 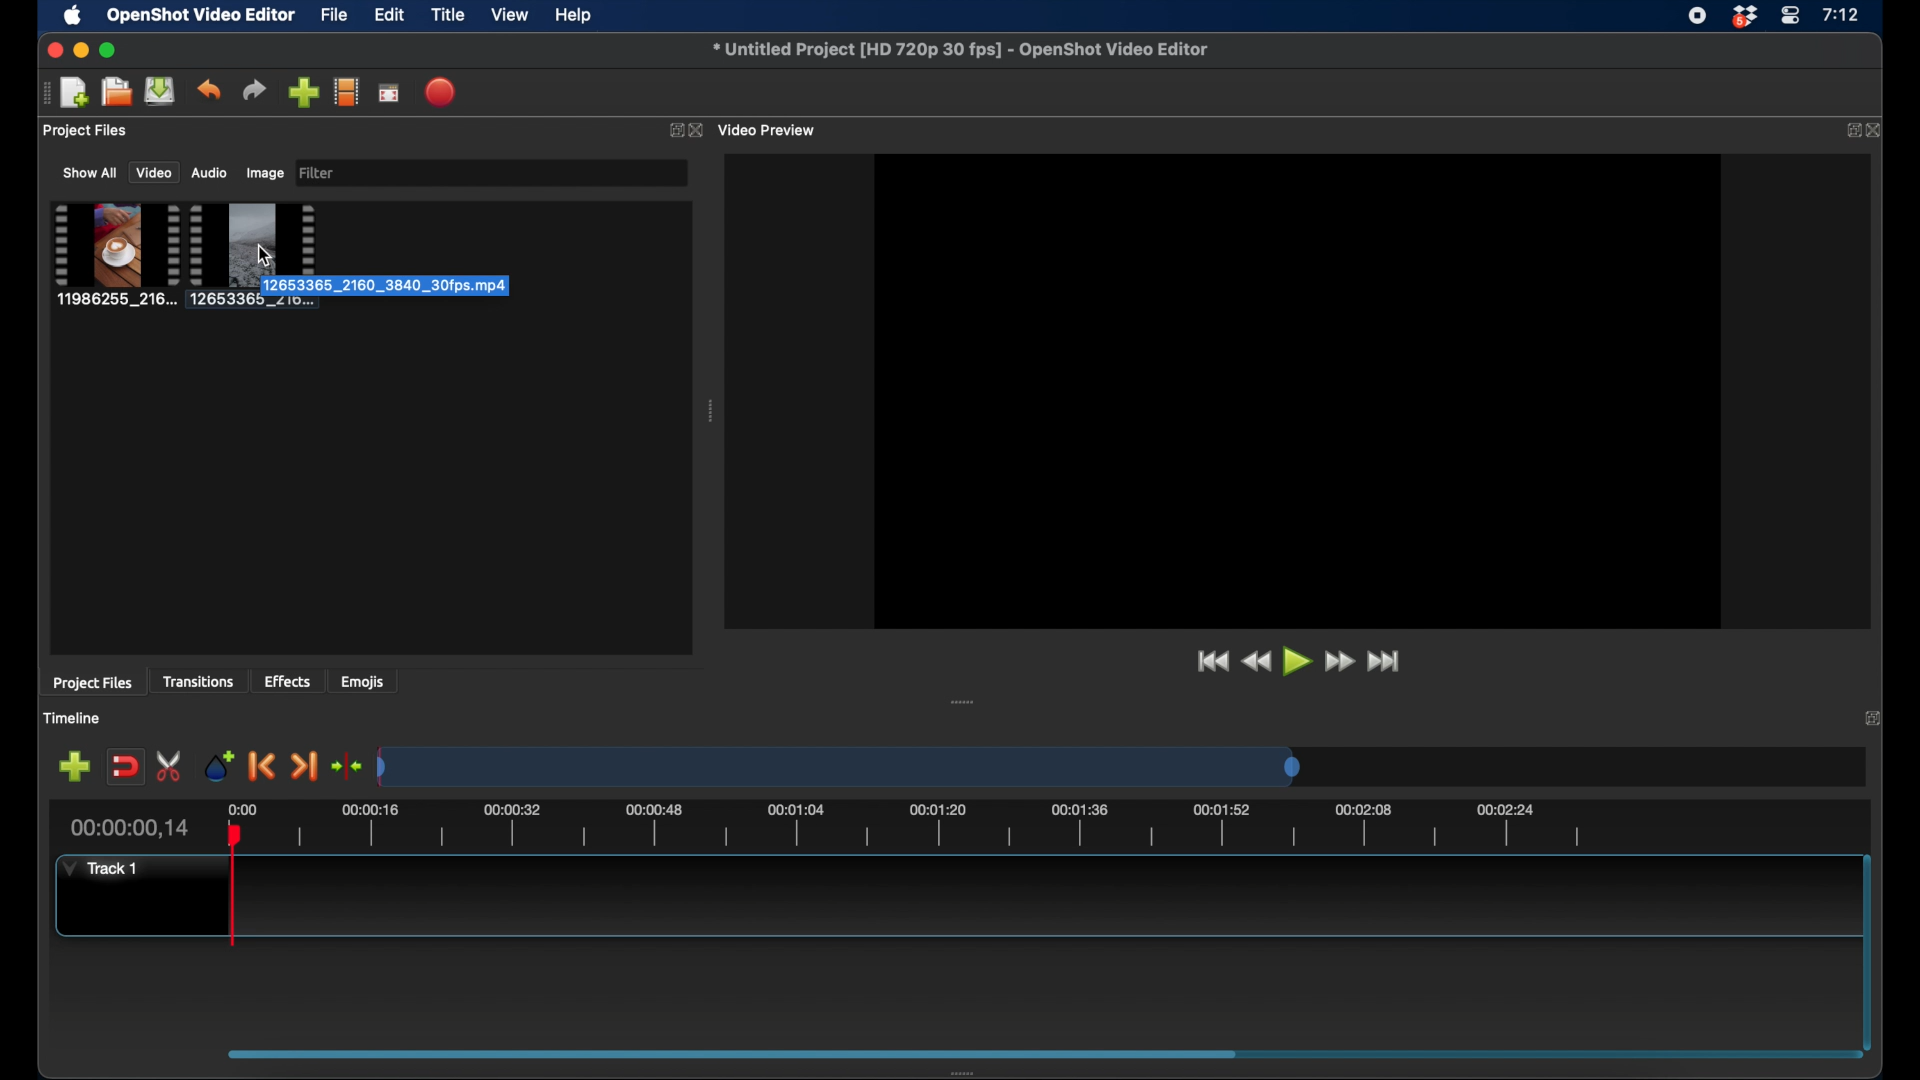 What do you see at coordinates (1697, 16) in the screenshot?
I see `screen recorder icon` at bounding box center [1697, 16].